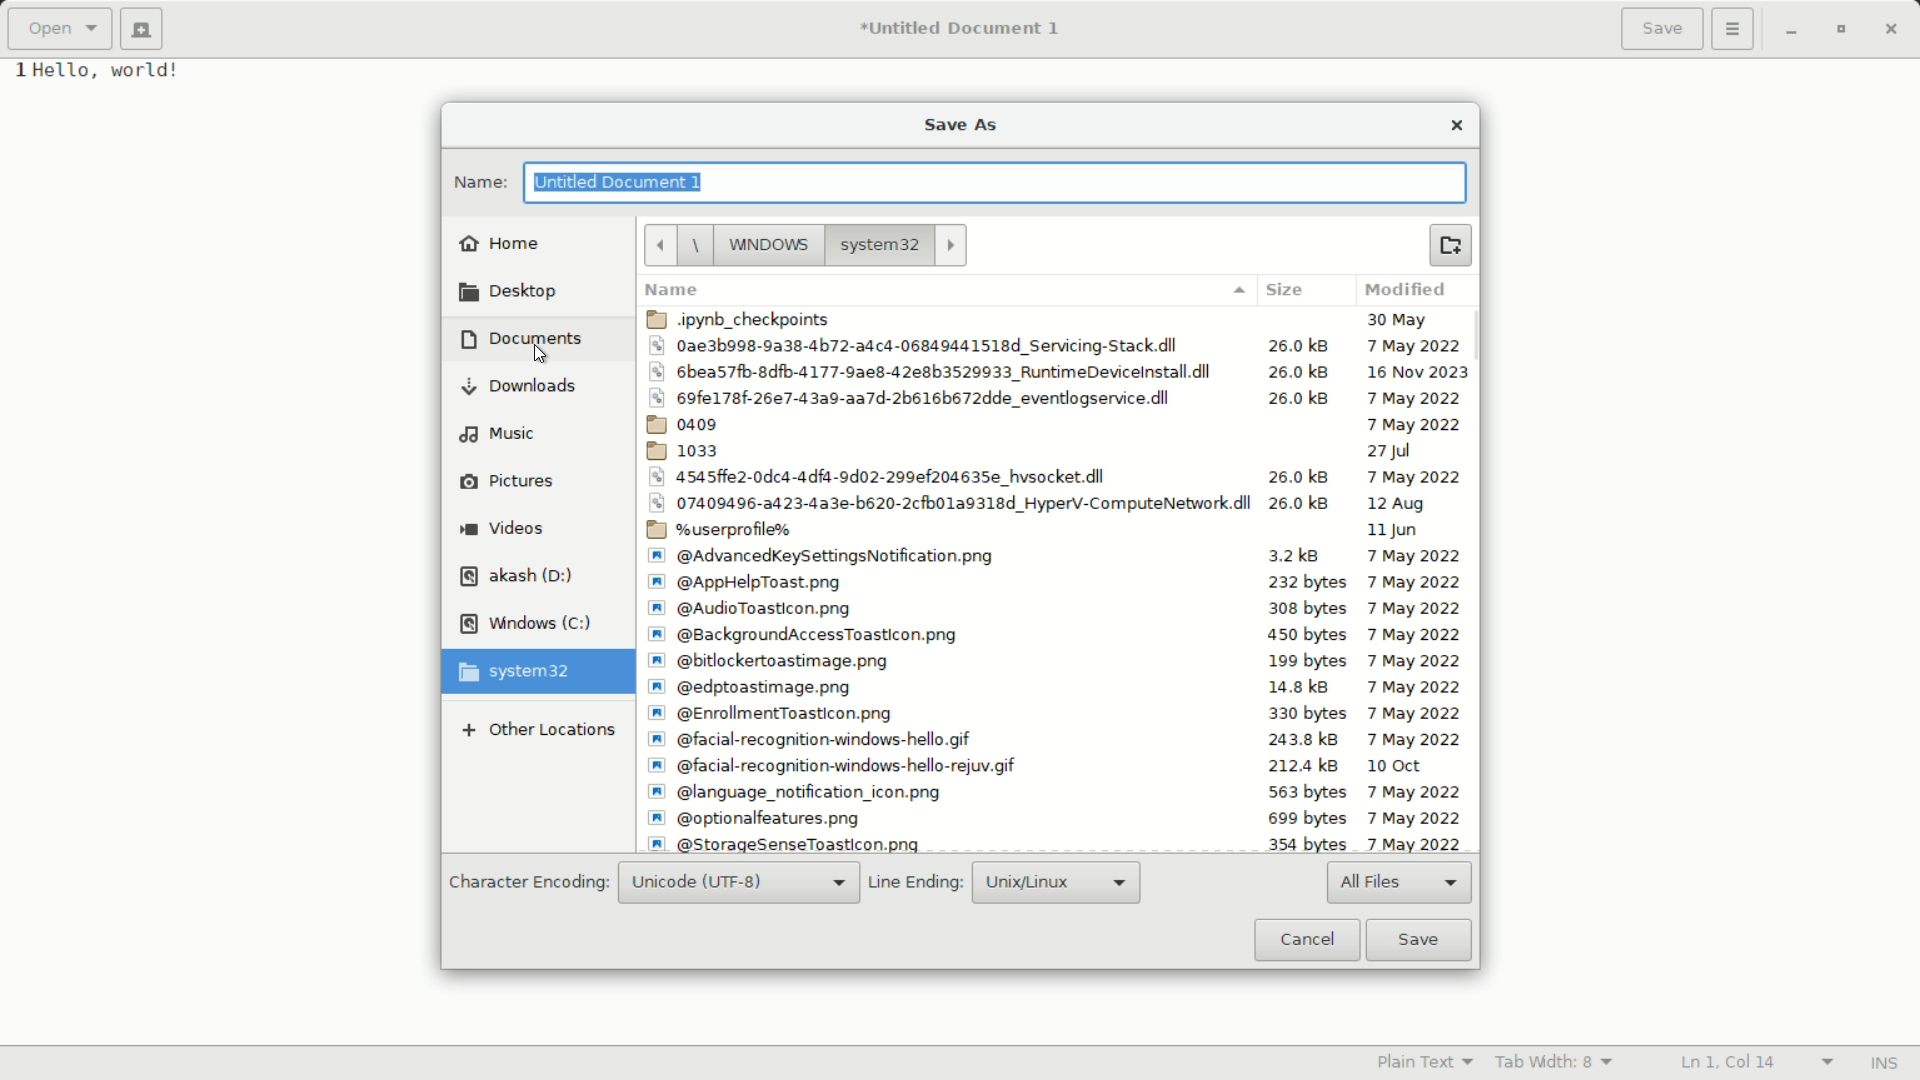 The image size is (1920, 1080). I want to click on 1, so click(14, 71).